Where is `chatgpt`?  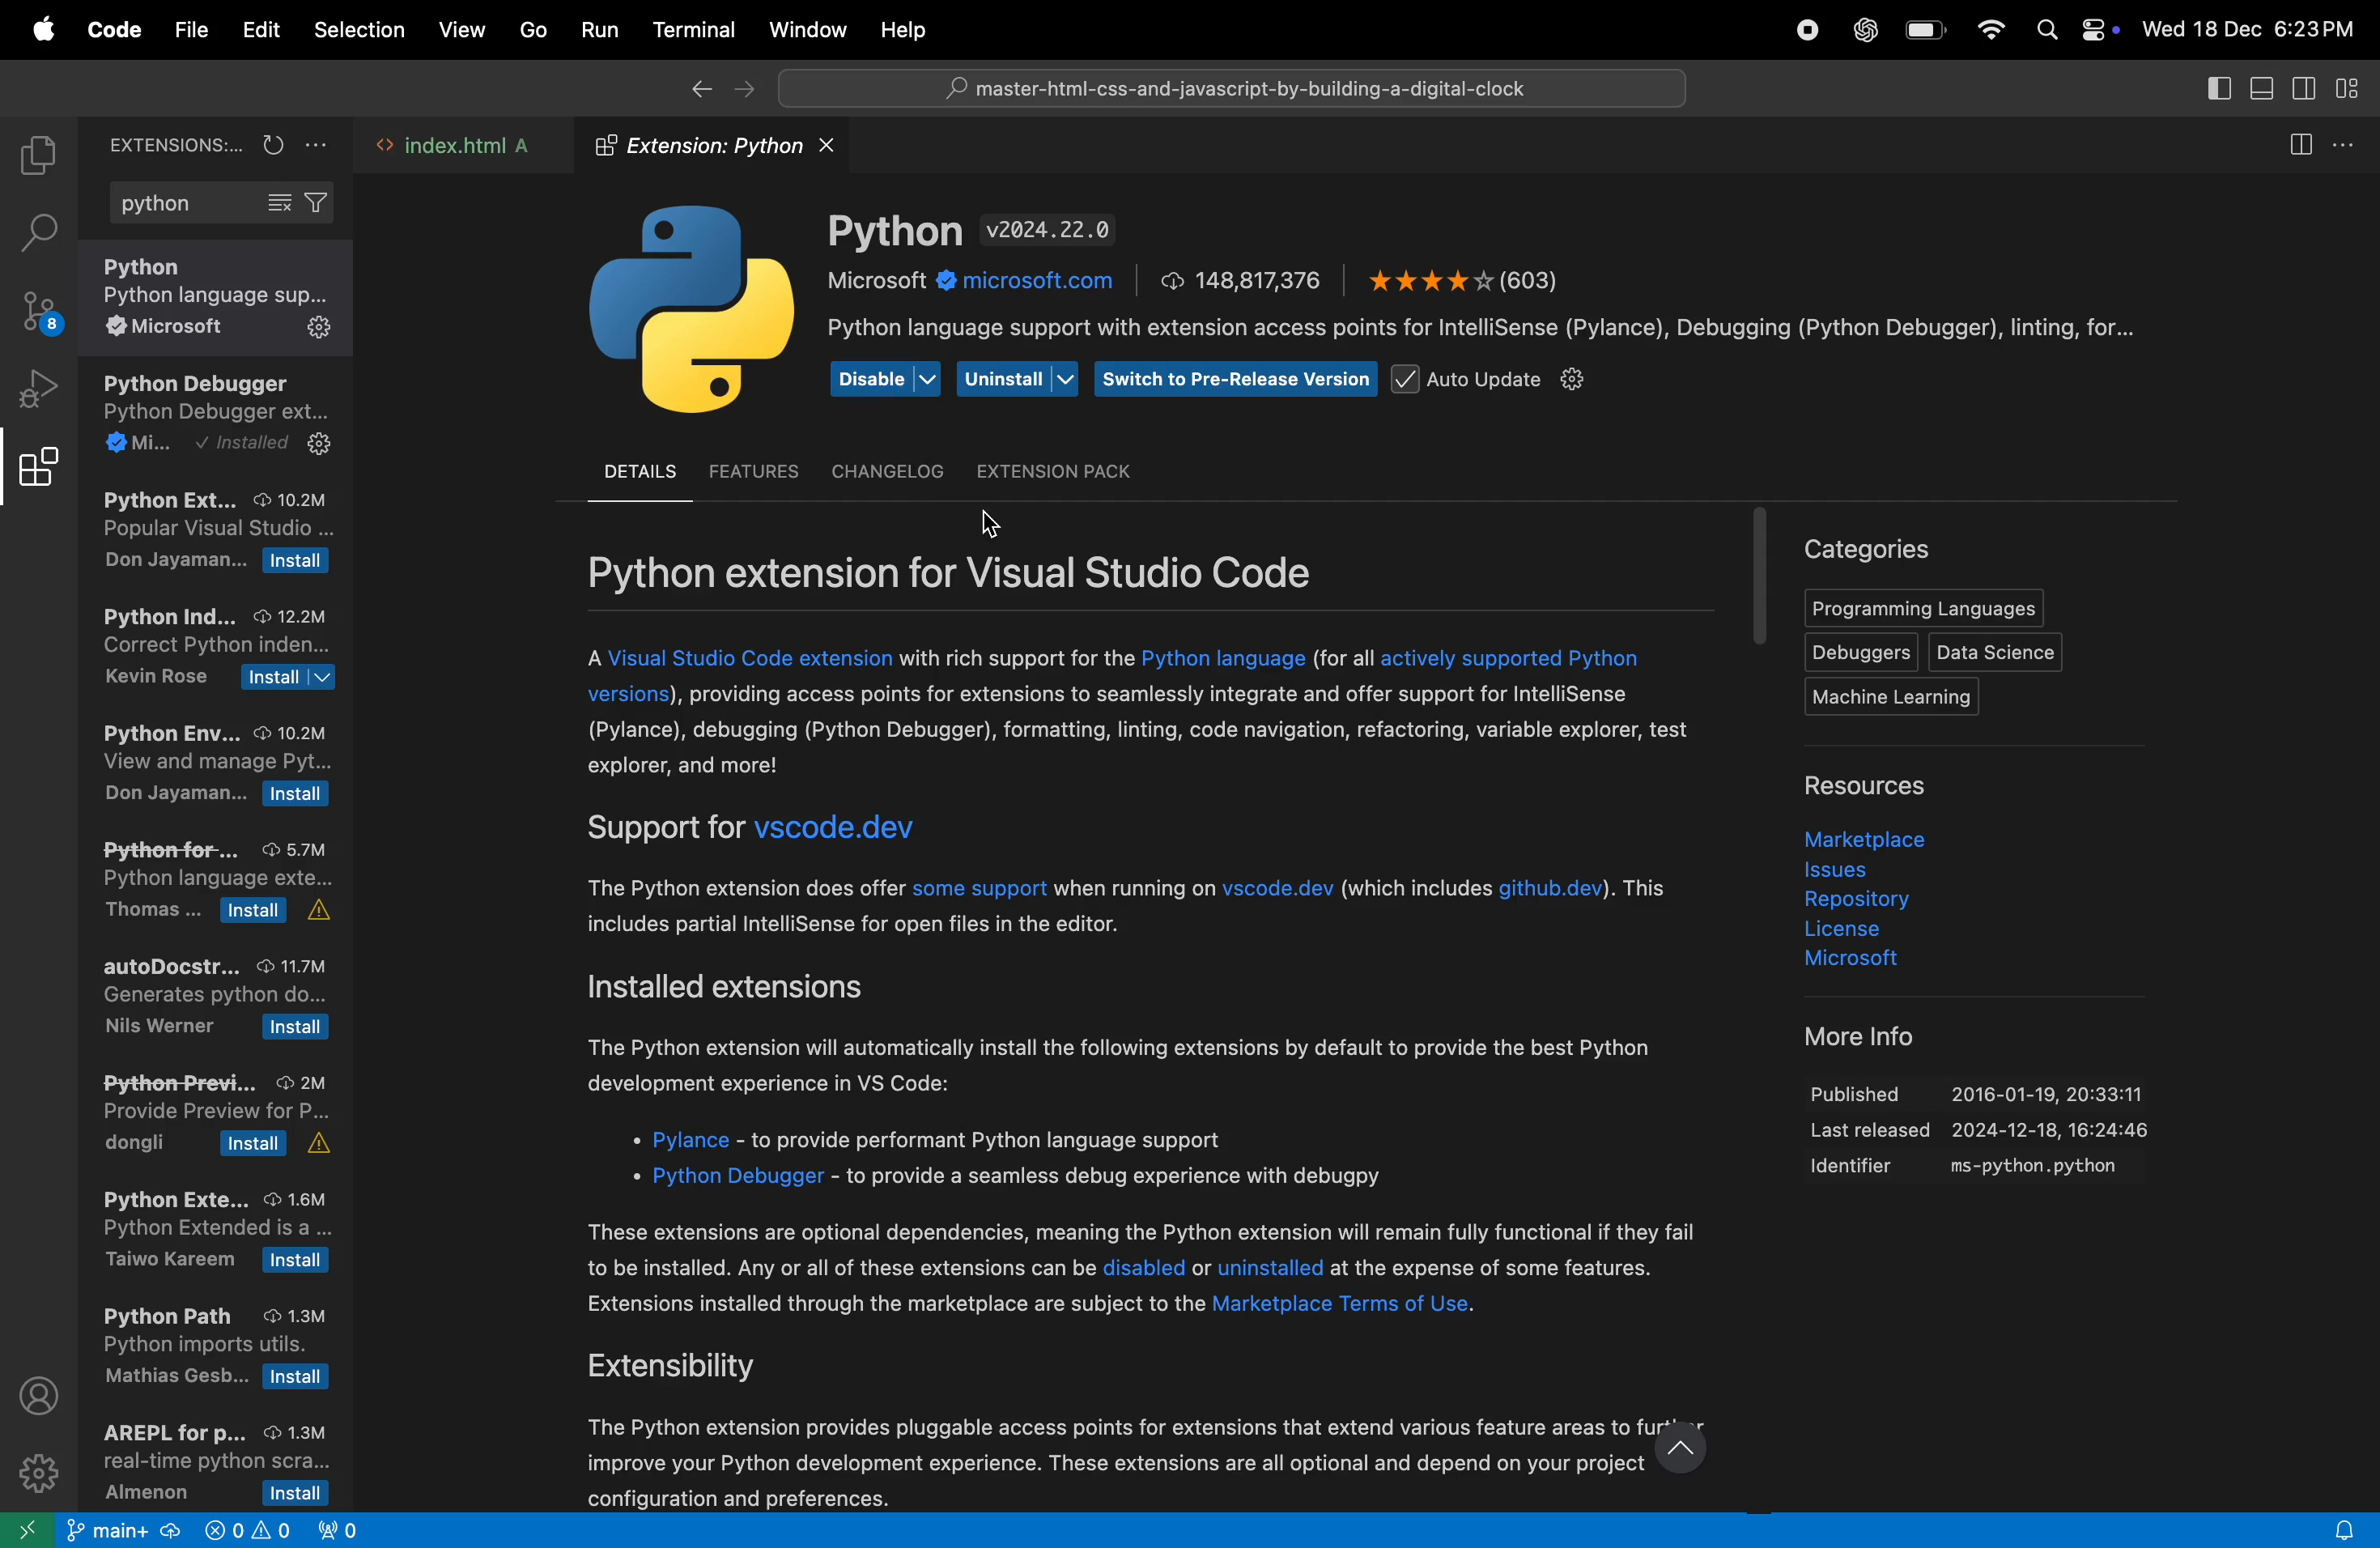 chatgpt is located at coordinates (1861, 30).